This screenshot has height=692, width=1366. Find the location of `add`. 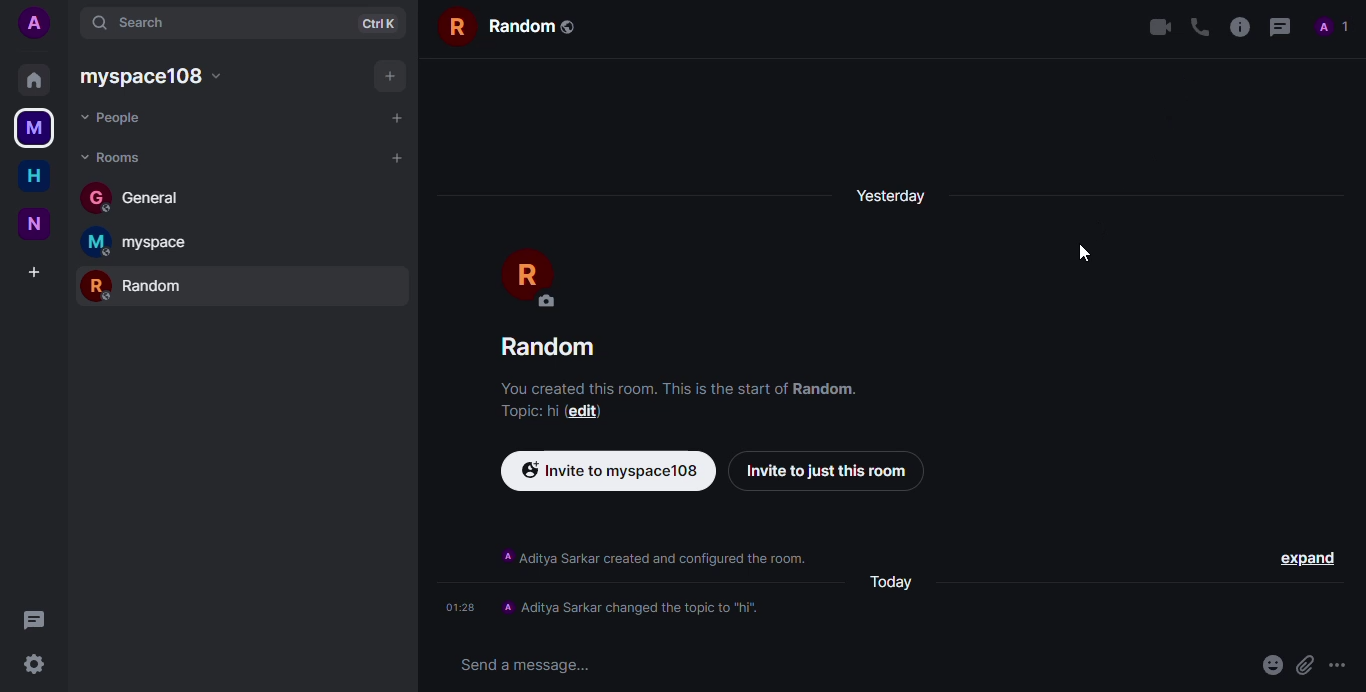

add is located at coordinates (388, 74).